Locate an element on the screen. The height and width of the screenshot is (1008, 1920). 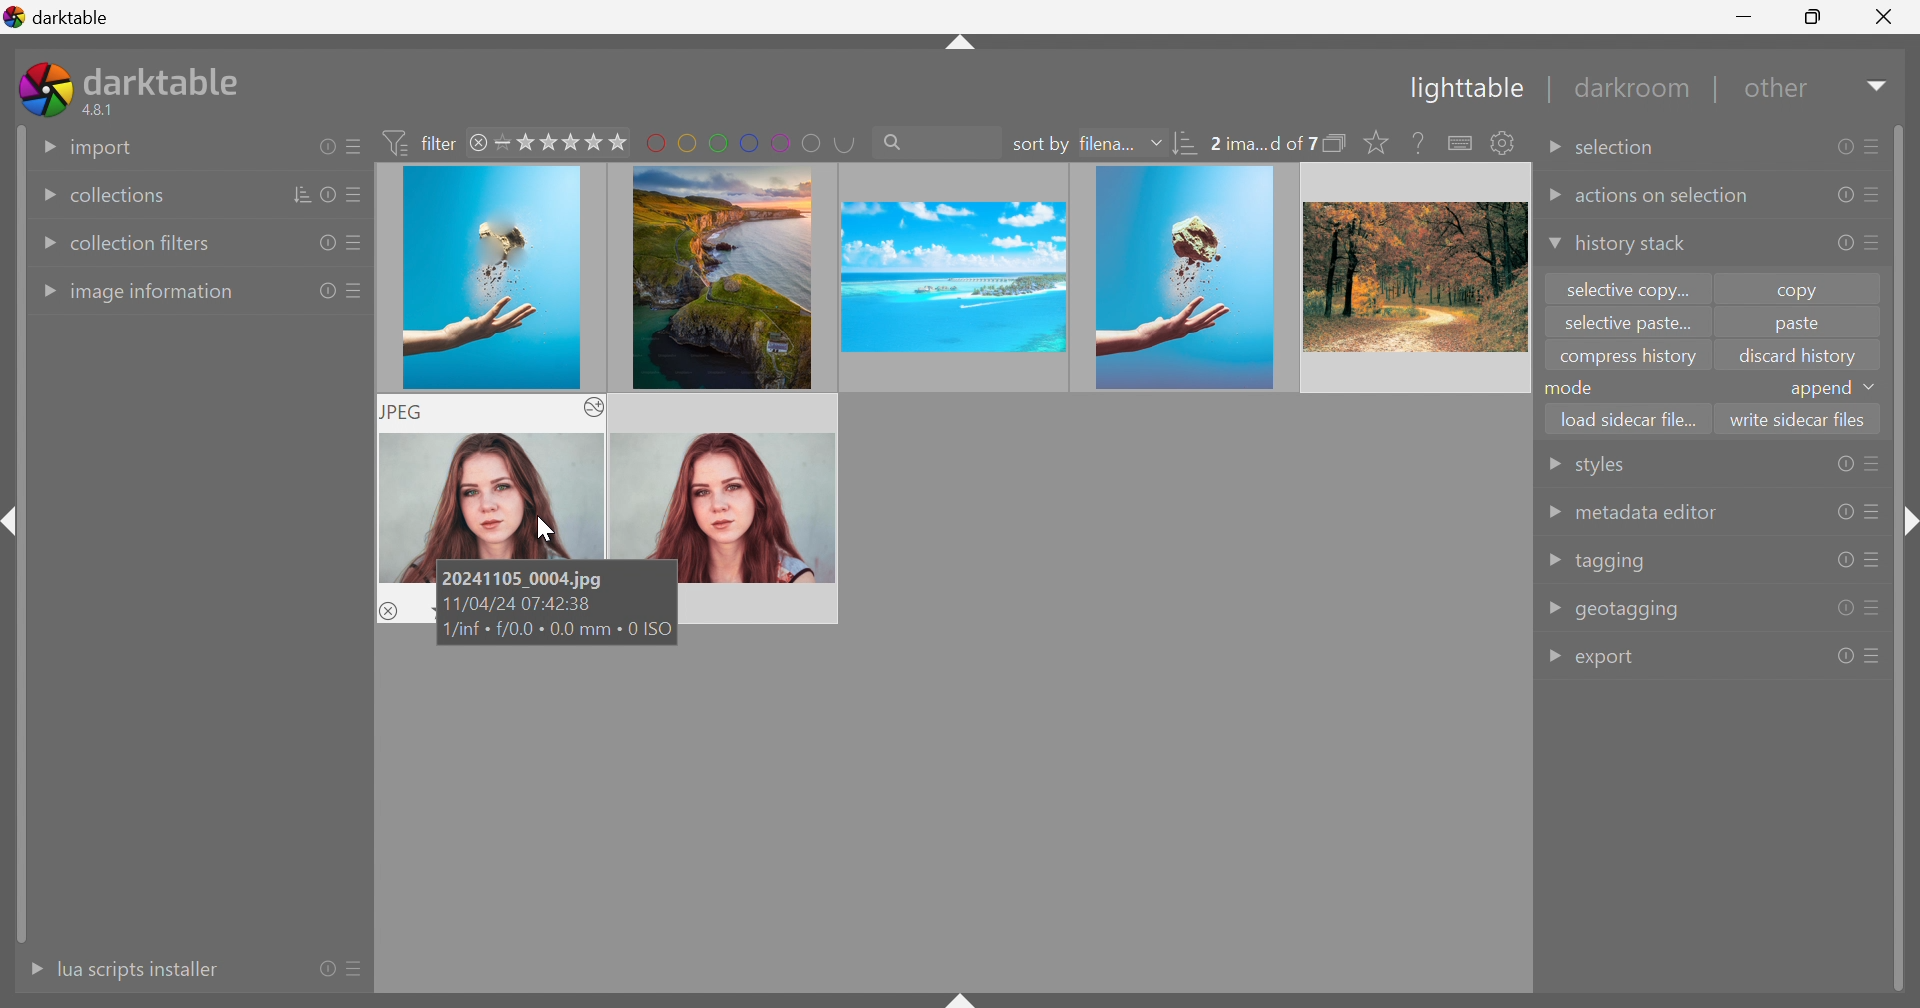
sort is located at coordinates (303, 194).